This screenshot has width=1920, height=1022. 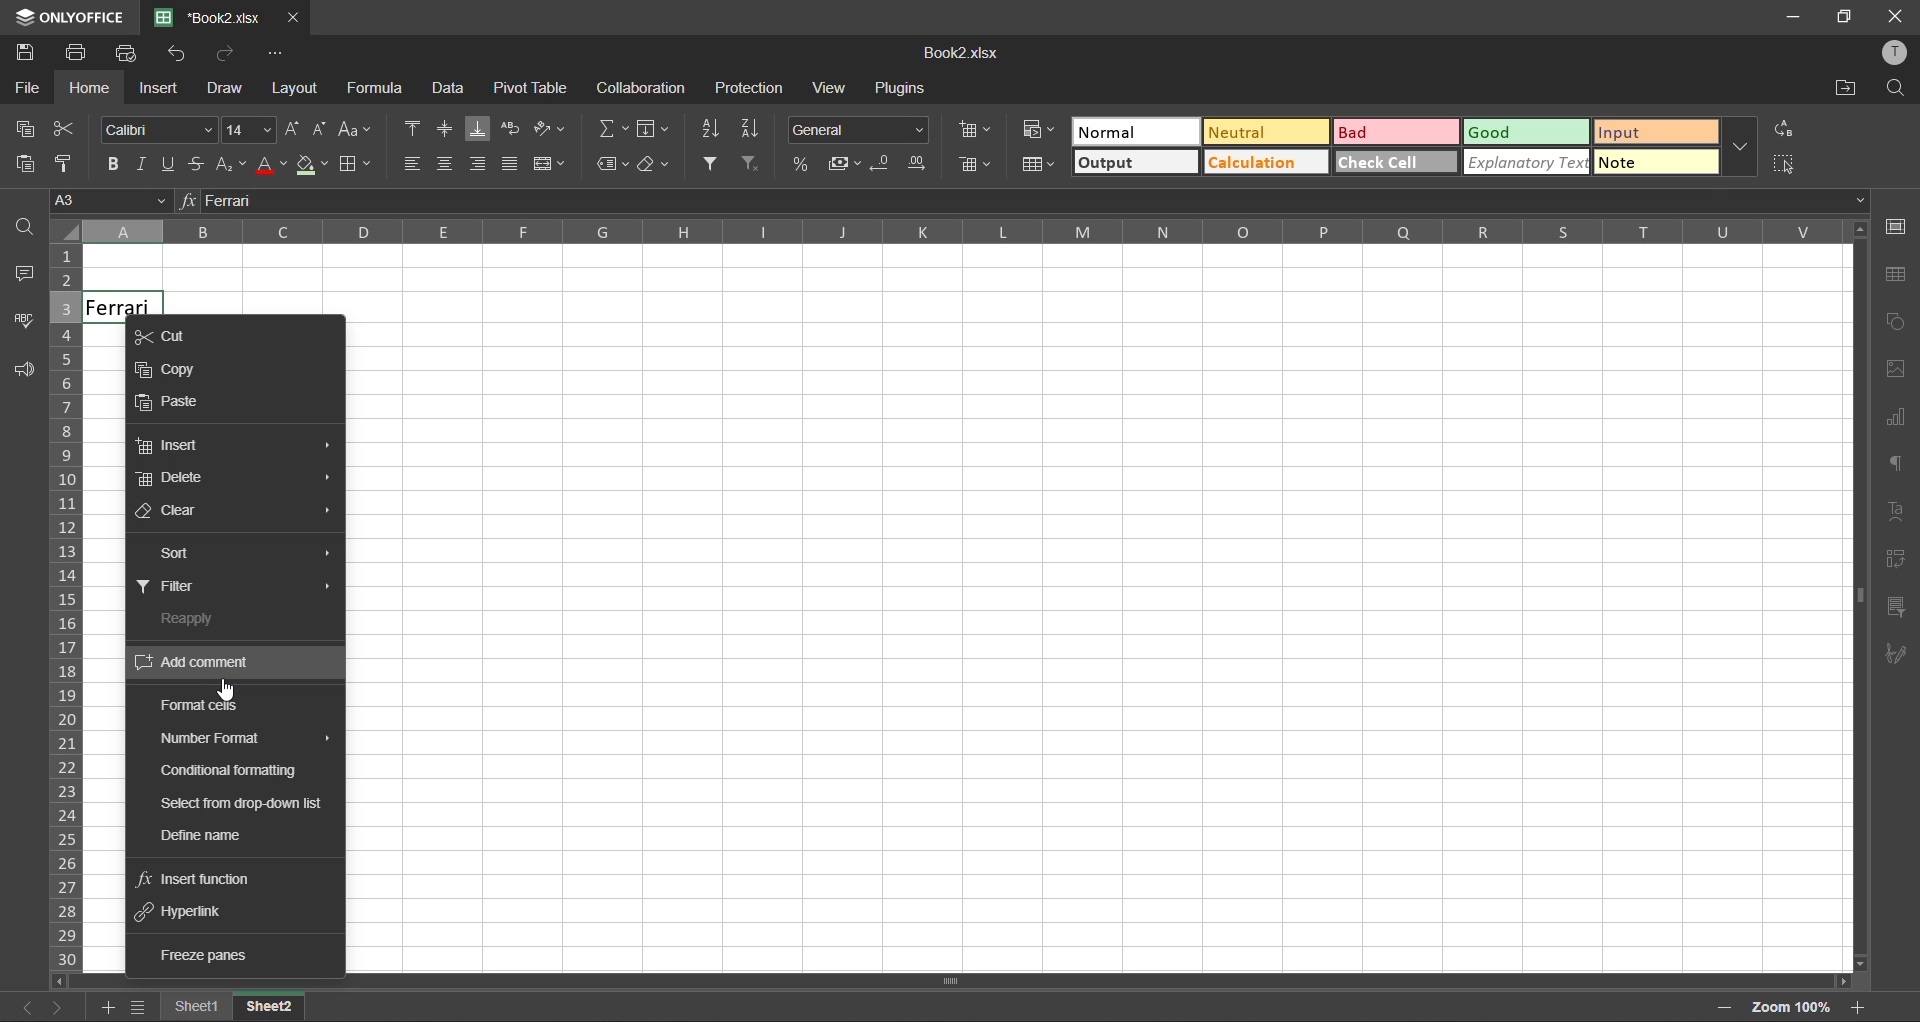 I want to click on replace, so click(x=1785, y=132).